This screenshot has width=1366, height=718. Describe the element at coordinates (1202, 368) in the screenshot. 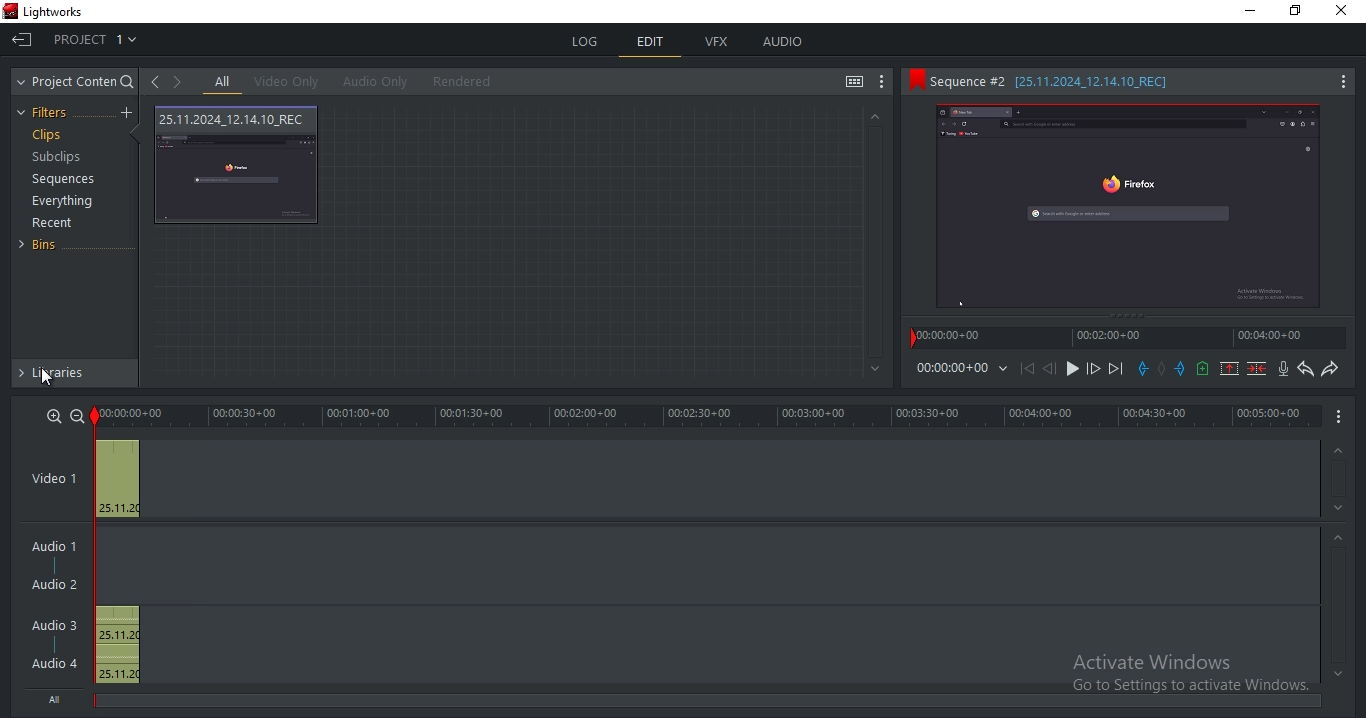

I see `add a cue at the current position` at that location.